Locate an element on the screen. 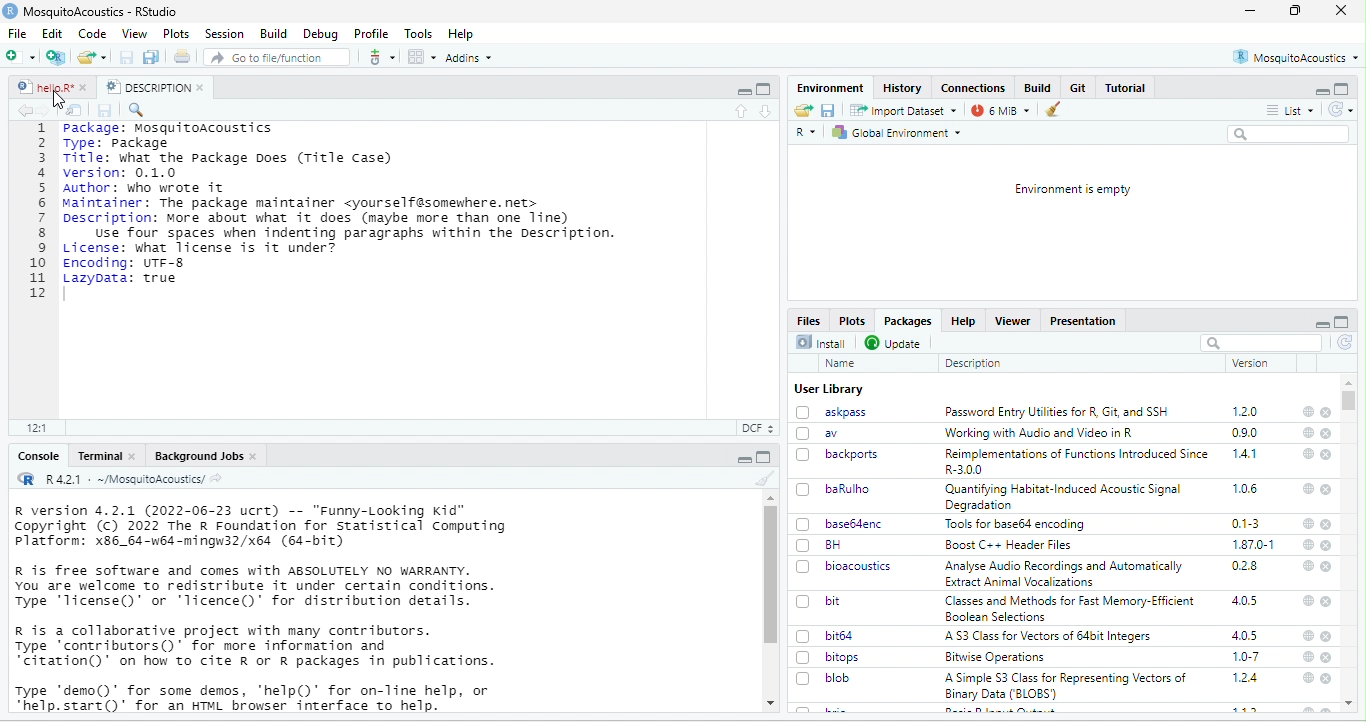 The height and width of the screenshot is (722, 1366). R is a collaborative project with many contributors.
Type contributors)" for more information and
“citation()’ on how to cite R or R packages in publications. is located at coordinates (255, 648).